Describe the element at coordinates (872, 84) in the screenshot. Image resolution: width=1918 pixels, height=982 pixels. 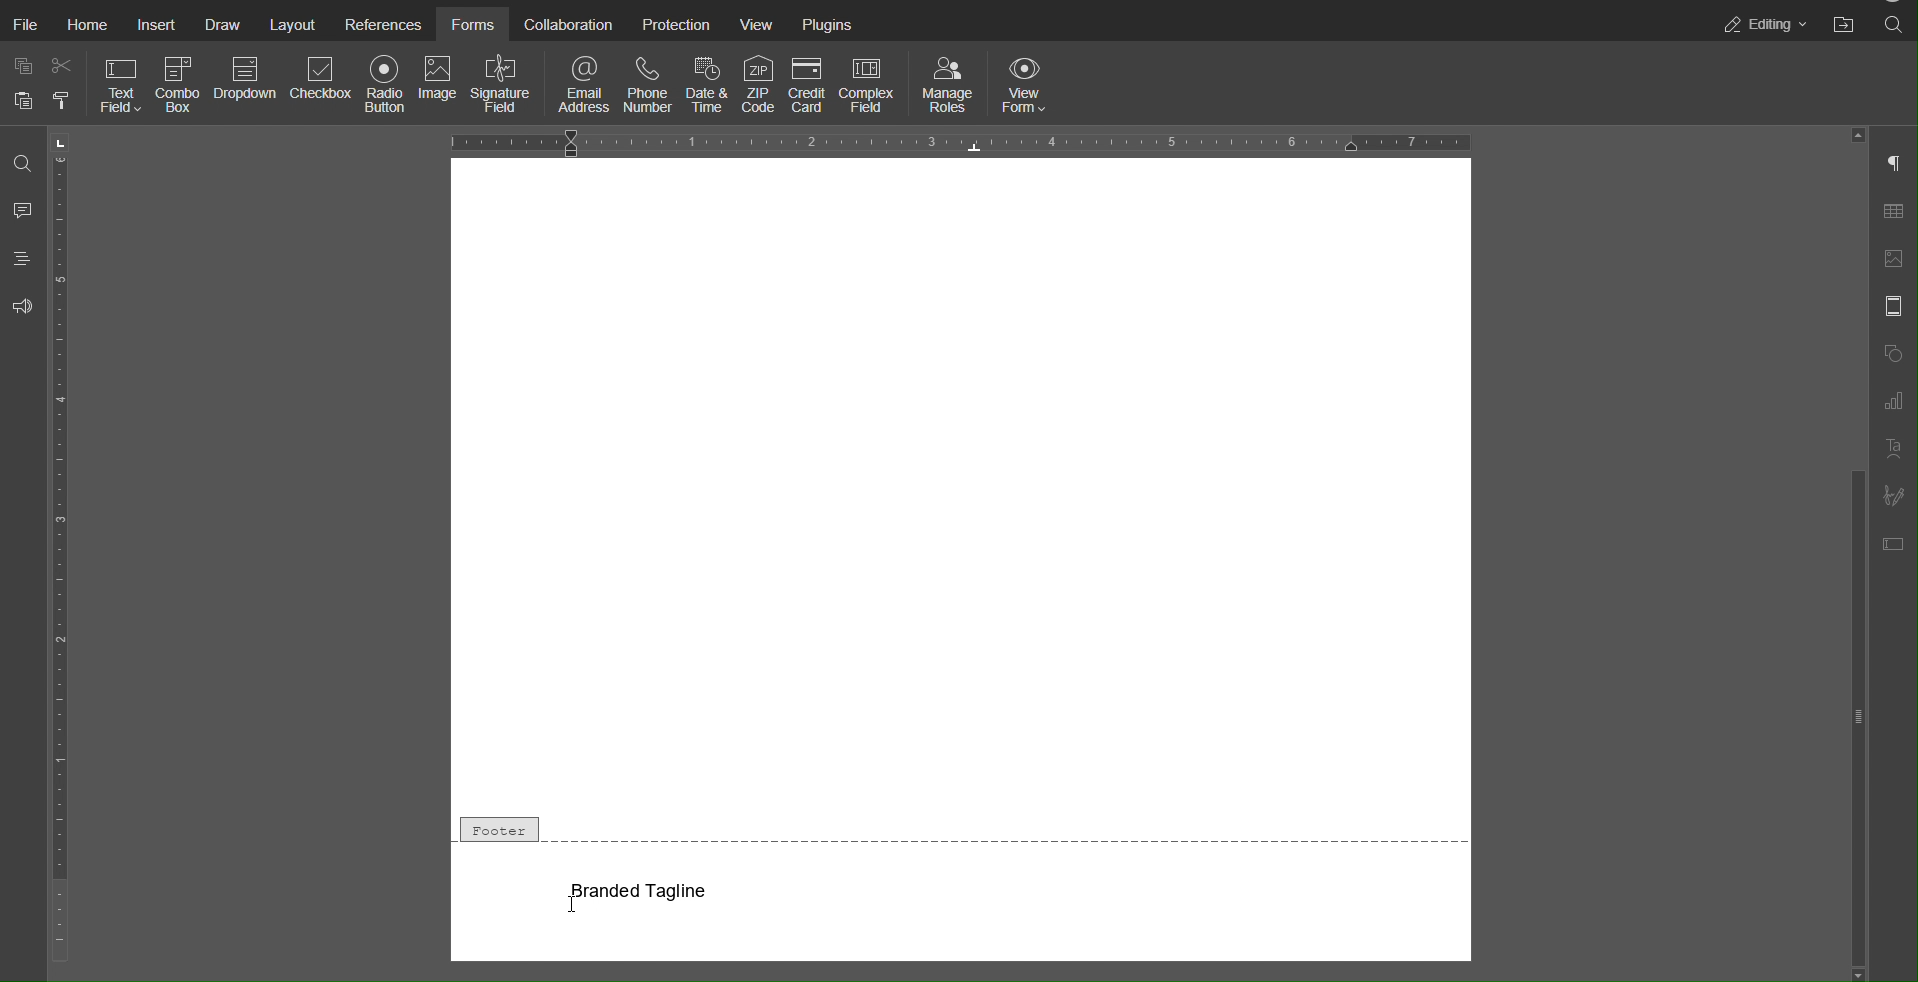
I see `Complex Field` at that location.